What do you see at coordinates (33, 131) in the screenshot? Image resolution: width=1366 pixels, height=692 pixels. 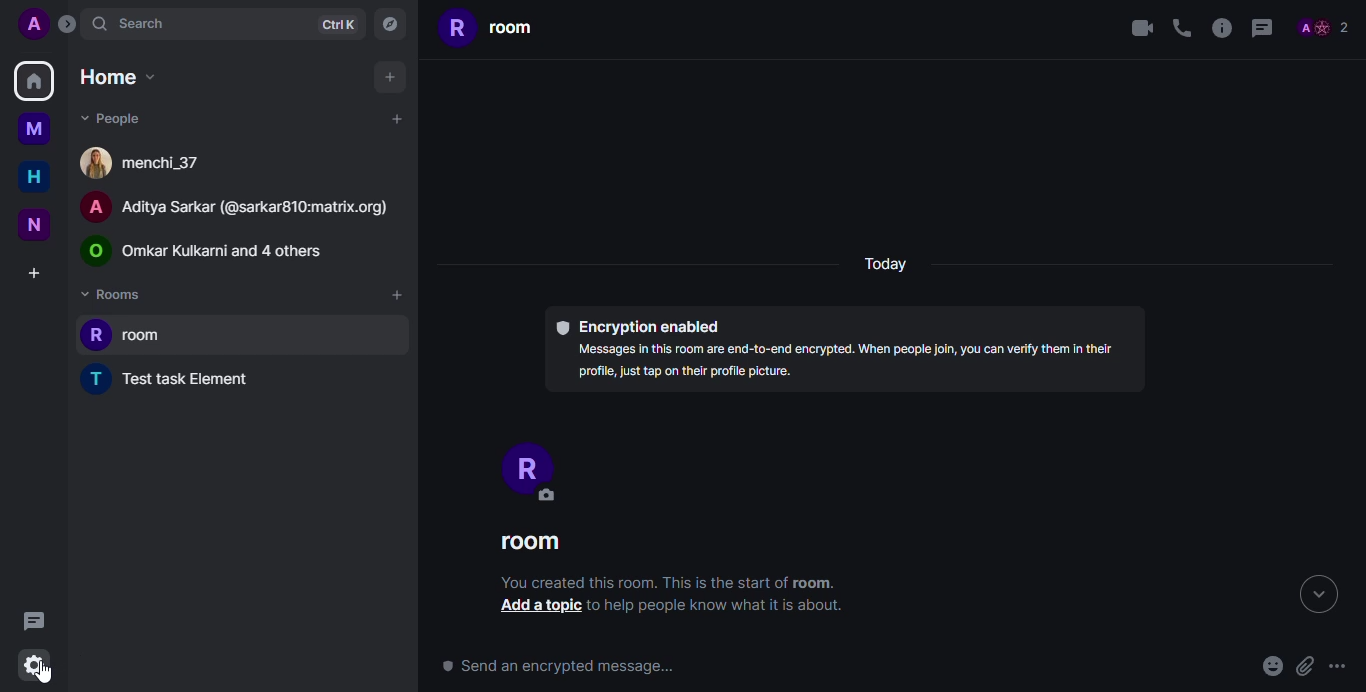 I see `myspace` at bounding box center [33, 131].